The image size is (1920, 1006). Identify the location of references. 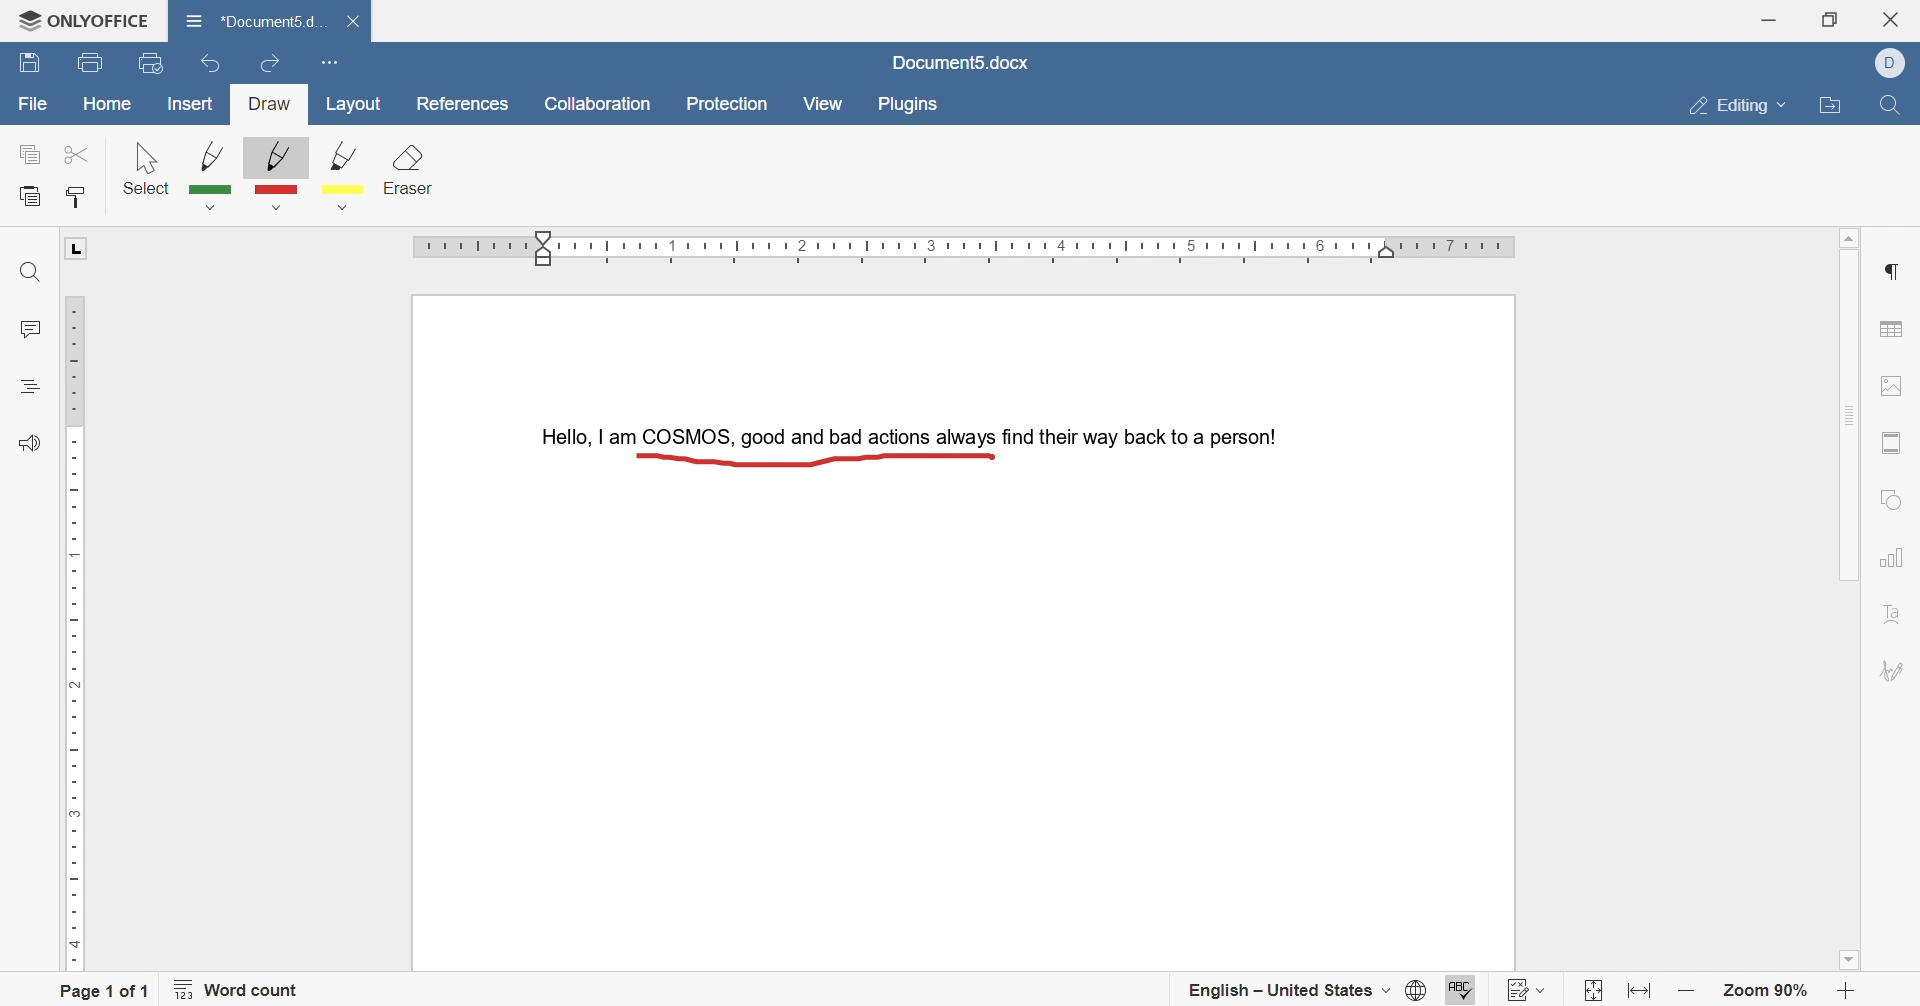
(460, 104).